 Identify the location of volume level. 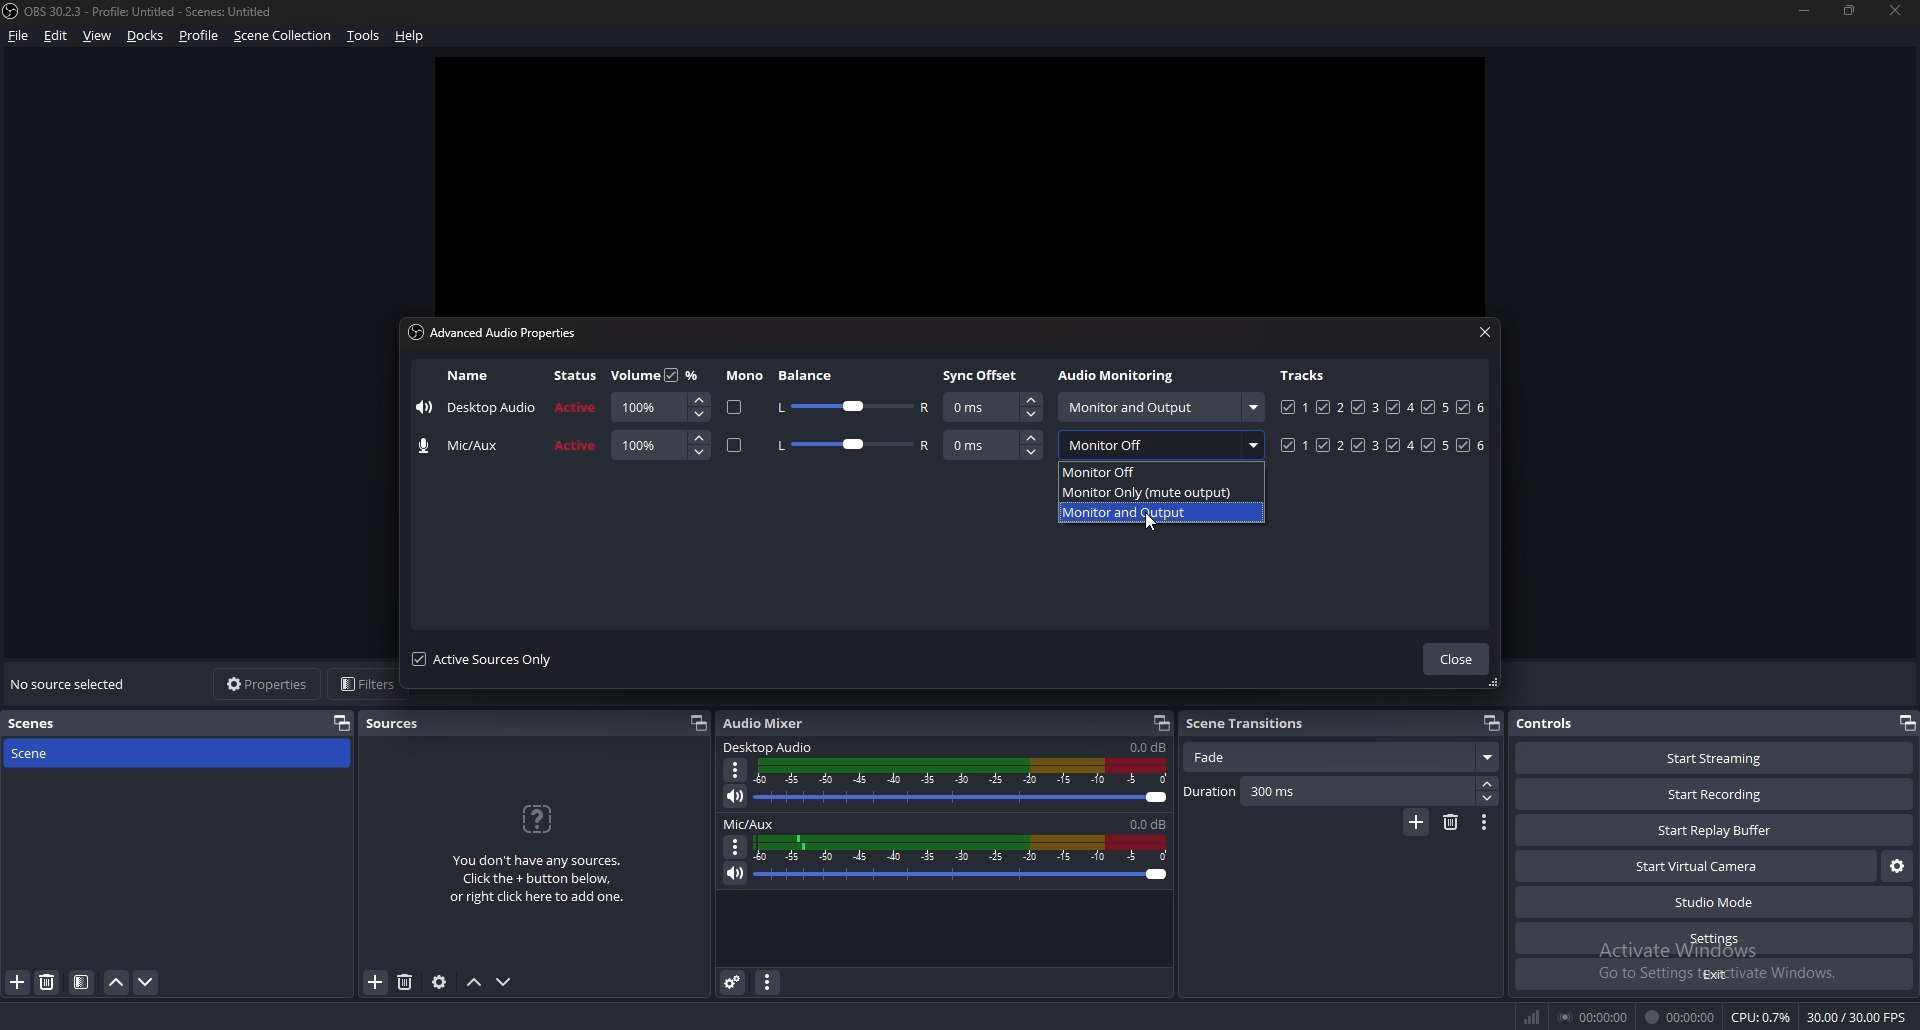
(1149, 823).